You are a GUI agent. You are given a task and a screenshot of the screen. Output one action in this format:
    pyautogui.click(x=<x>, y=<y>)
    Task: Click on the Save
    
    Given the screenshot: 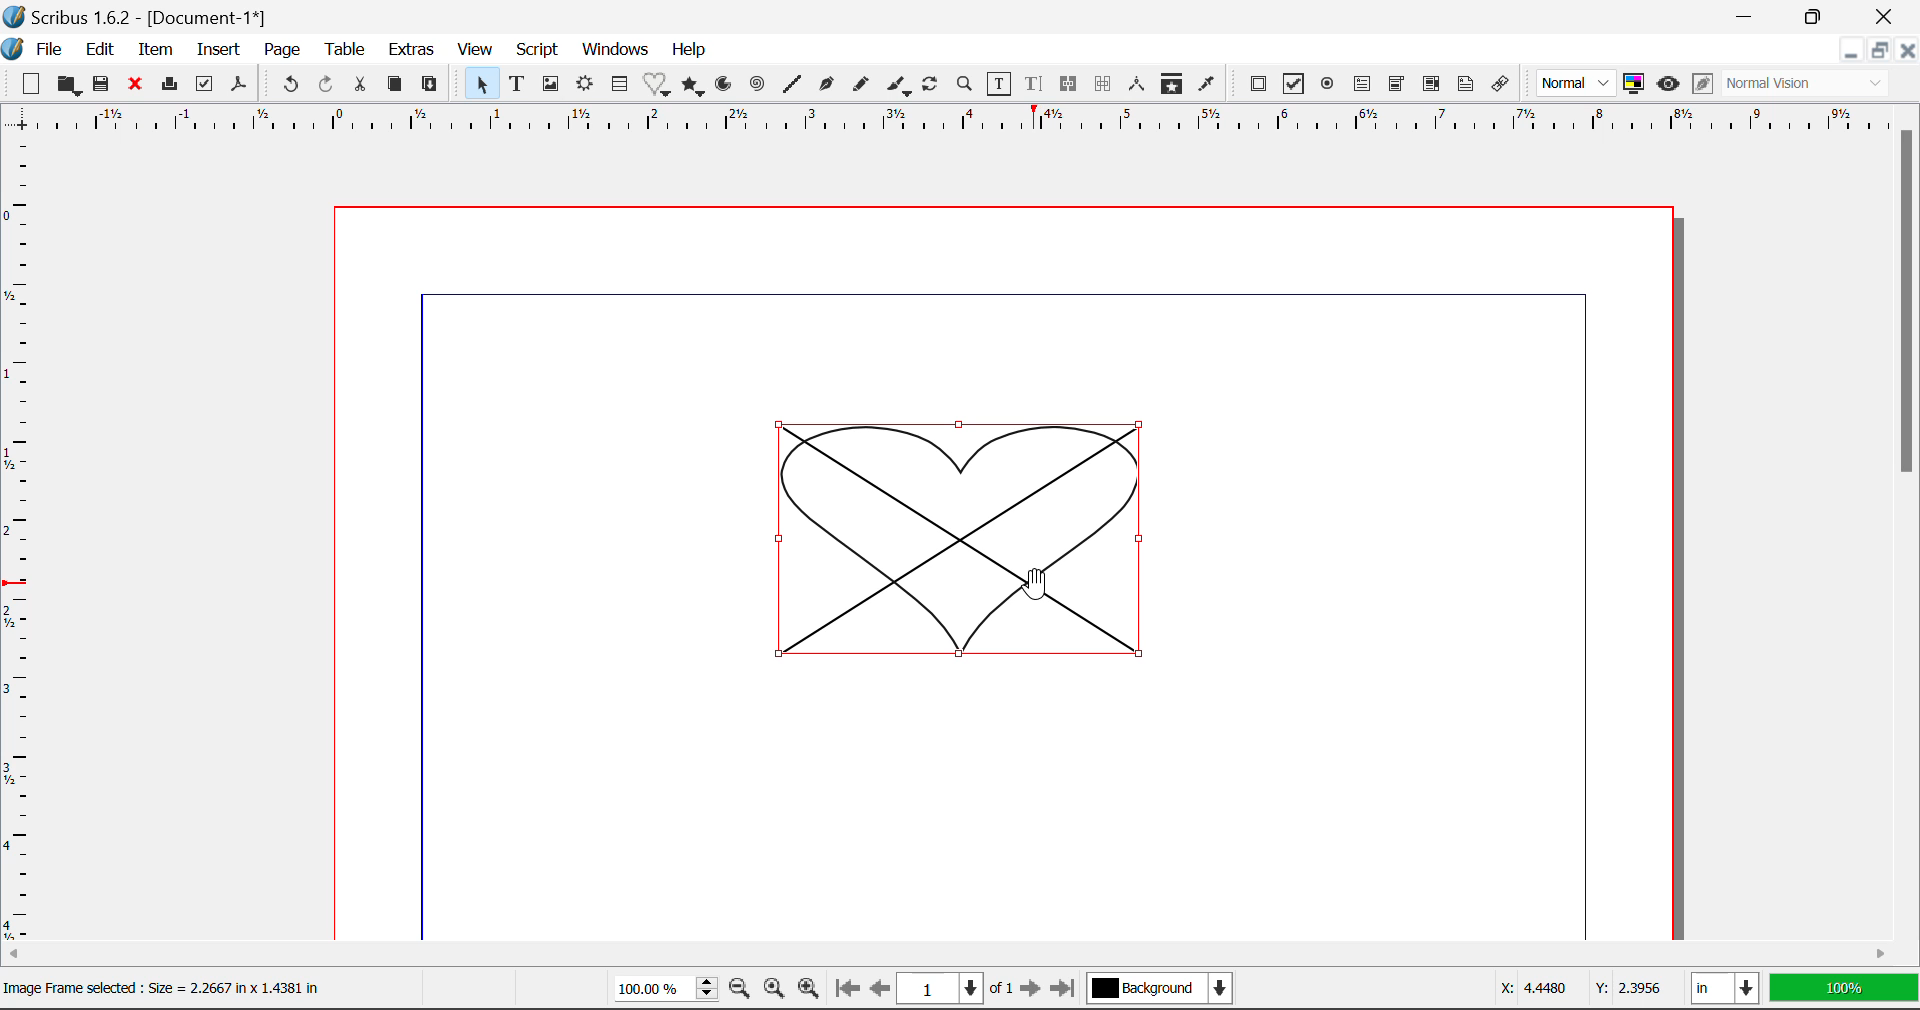 What is the action you would take?
    pyautogui.click(x=107, y=87)
    